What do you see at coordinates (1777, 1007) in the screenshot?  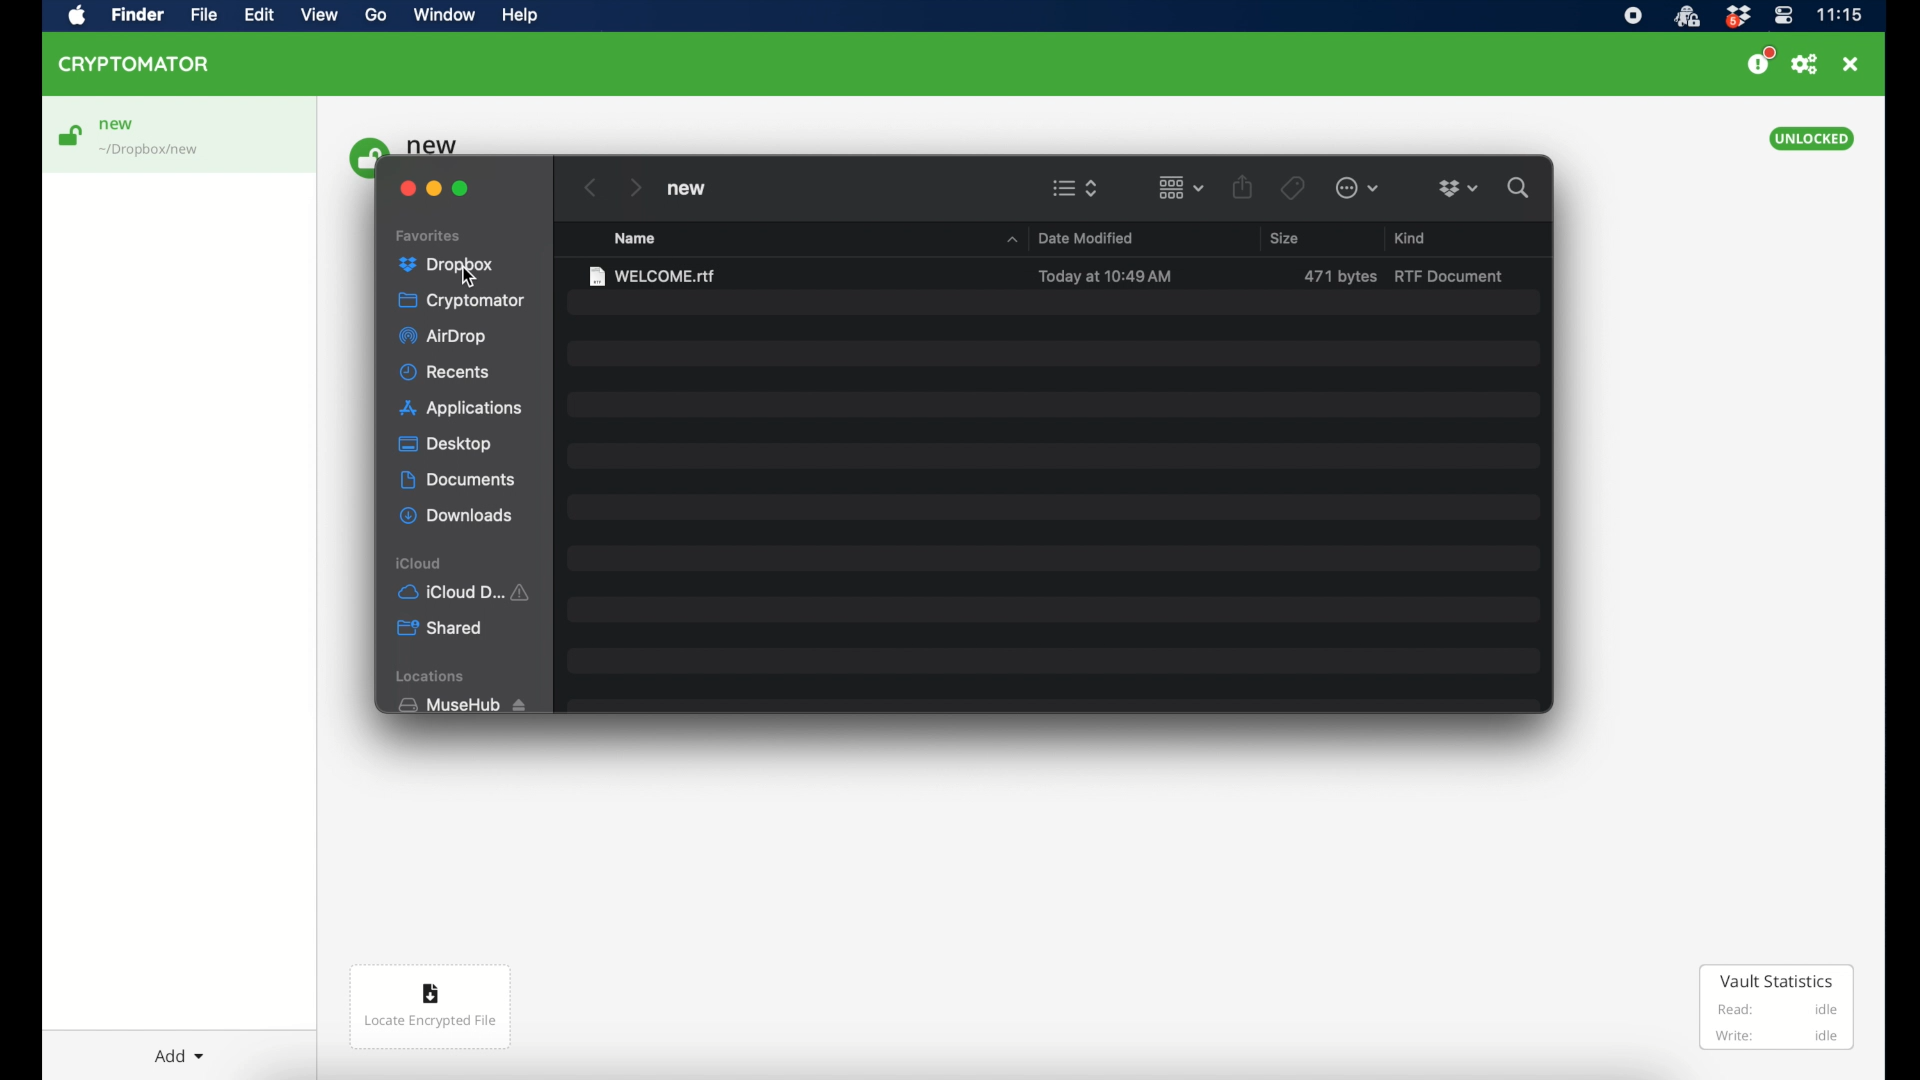 I see `vault statistics` at bounding box center [1777, 1007].